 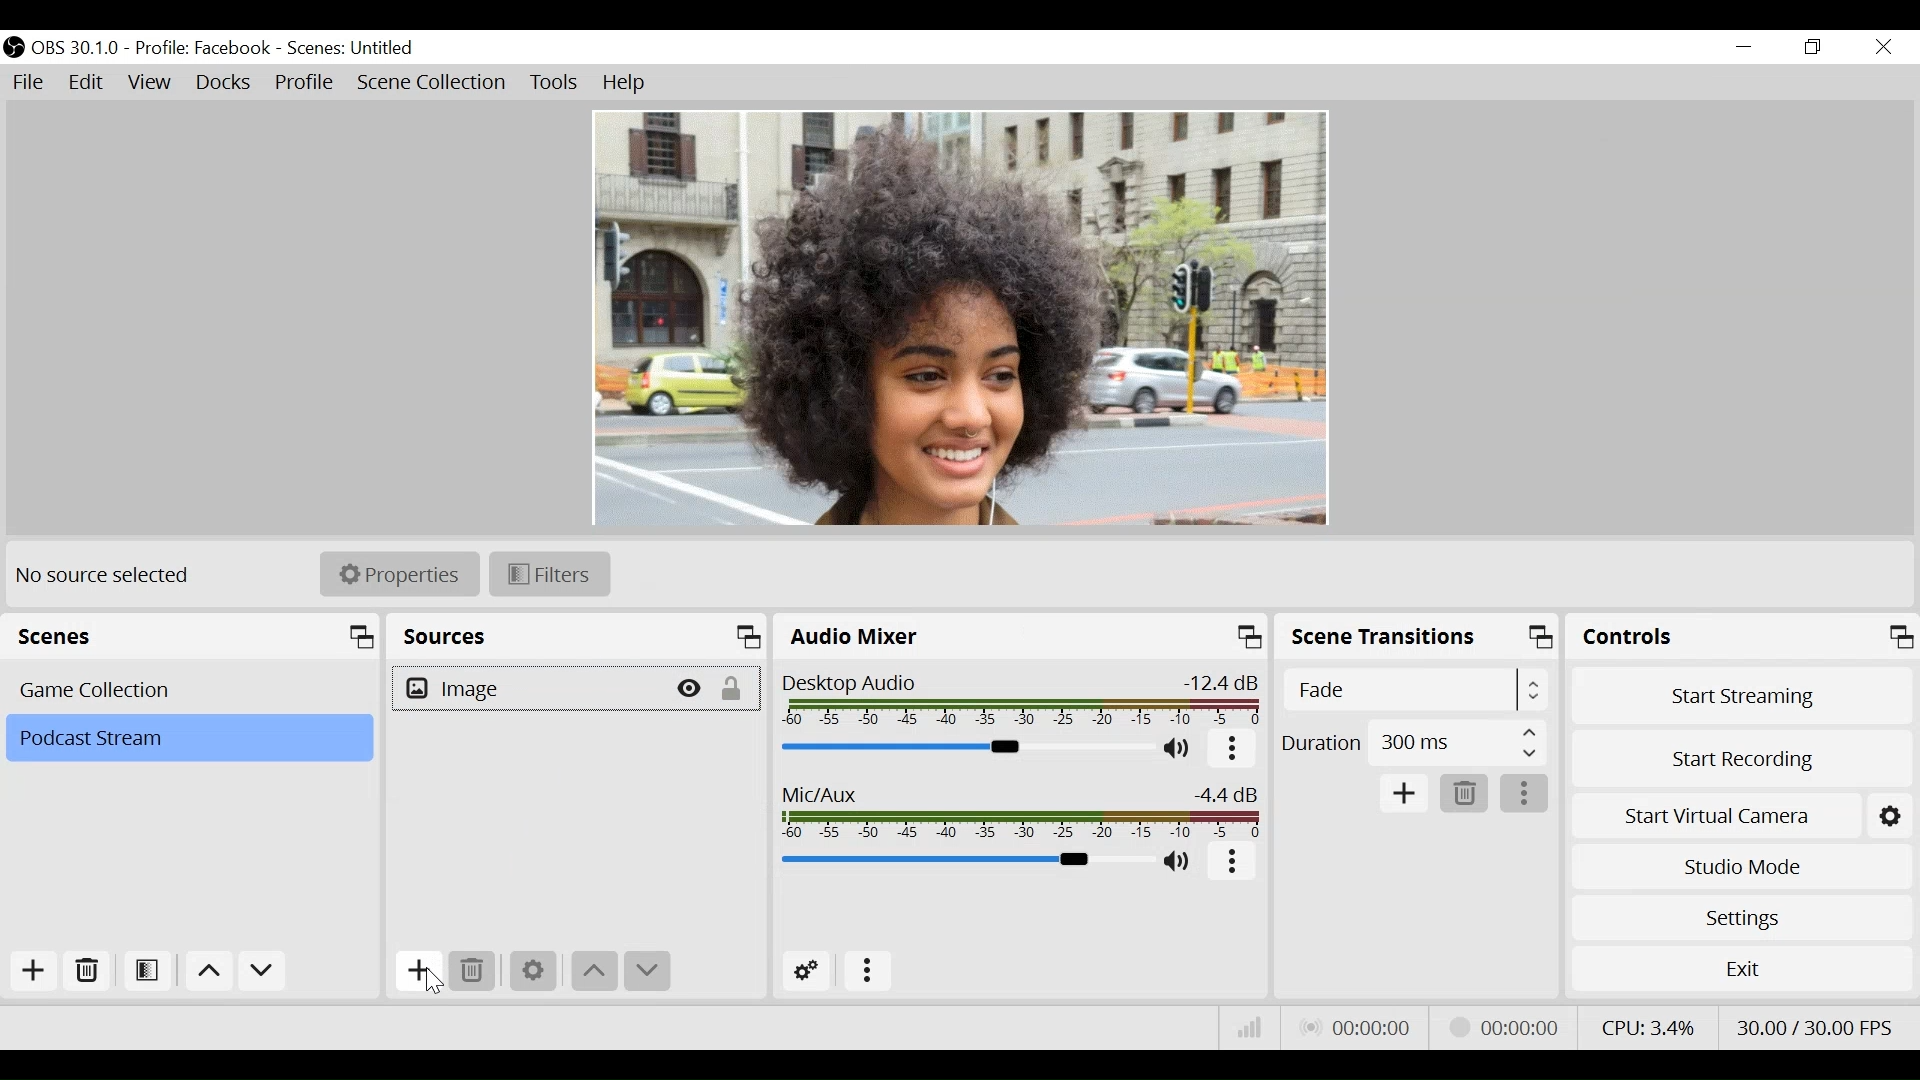 What do you see at coordinates (1018, 700) in the screenshot?
I see `Desktop Audio` at bounding box center [1018, 700].